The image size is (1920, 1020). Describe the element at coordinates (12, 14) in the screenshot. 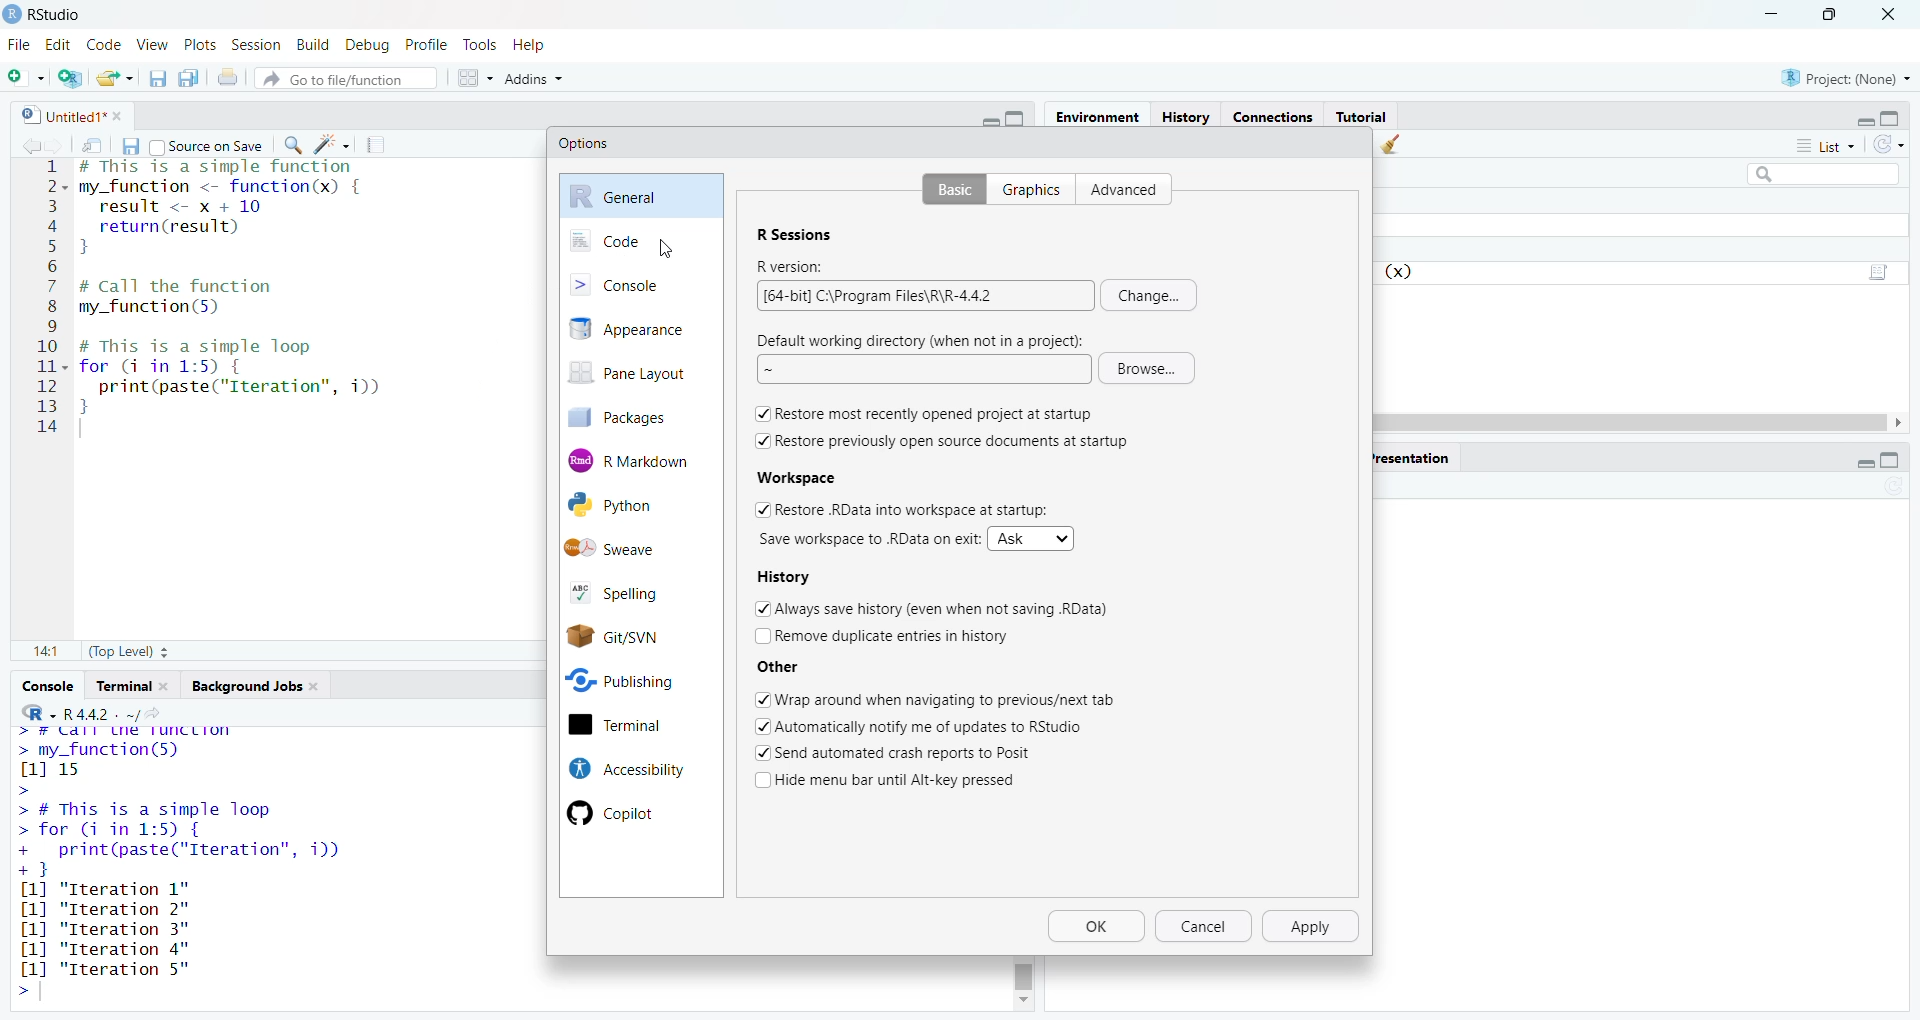

I see `logo` at that location.